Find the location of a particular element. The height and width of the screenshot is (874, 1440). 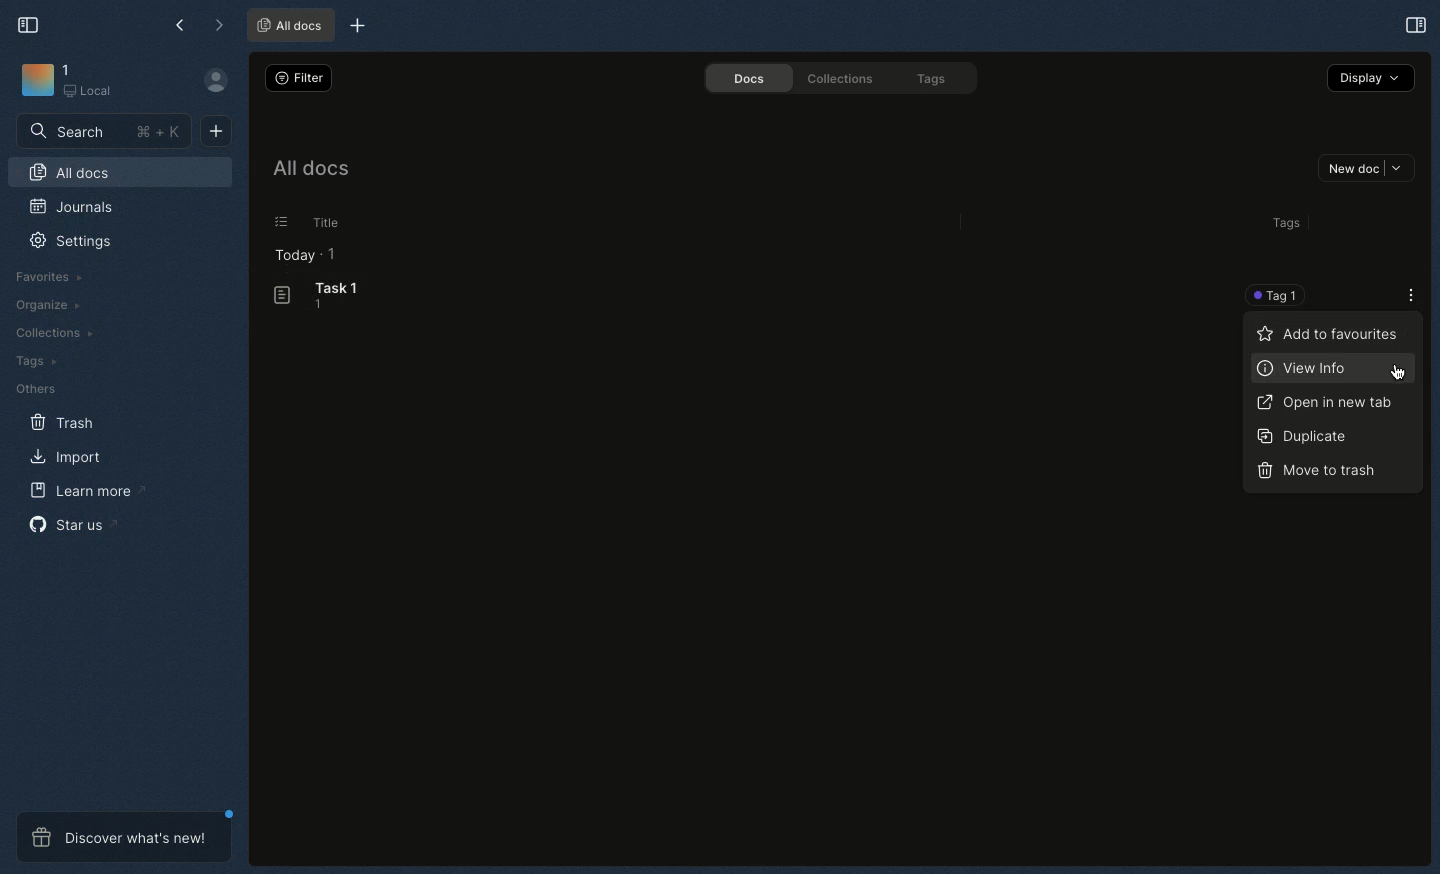

Settings is located at coordinates (71, 242).